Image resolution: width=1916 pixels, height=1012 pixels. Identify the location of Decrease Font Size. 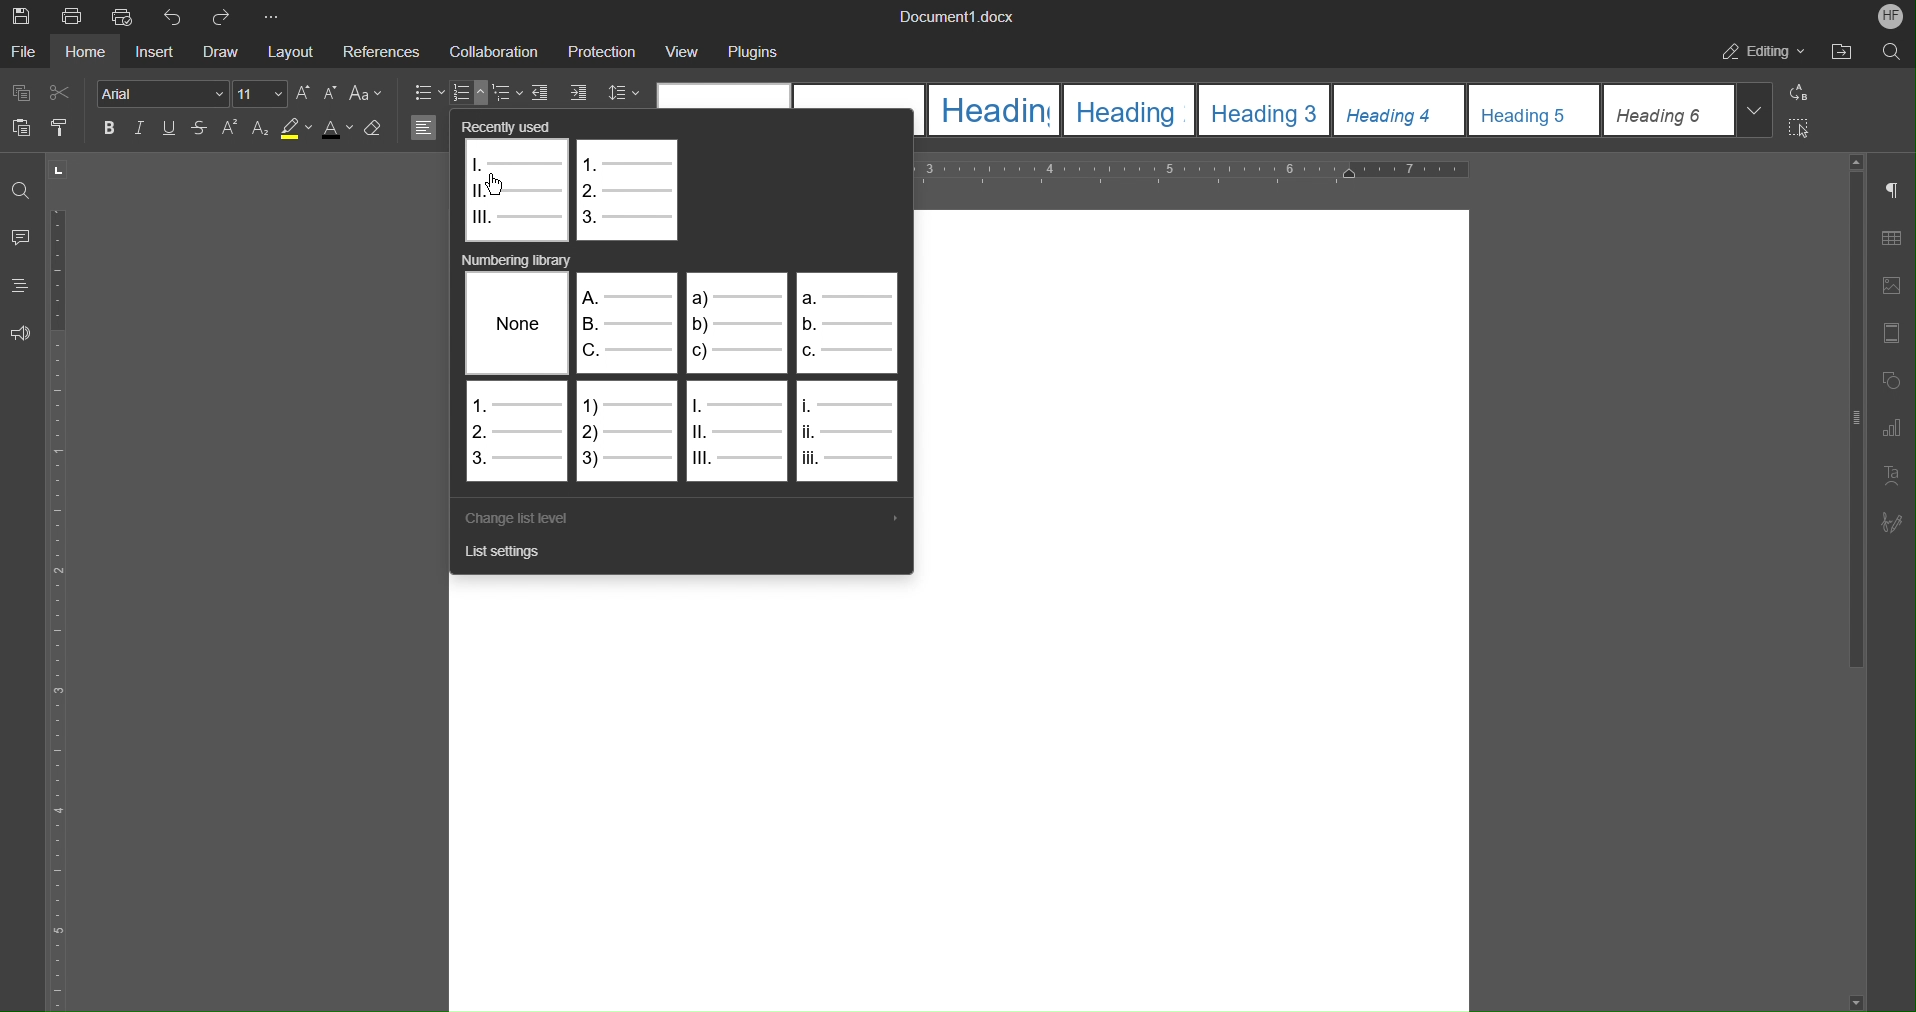
(333, 93).